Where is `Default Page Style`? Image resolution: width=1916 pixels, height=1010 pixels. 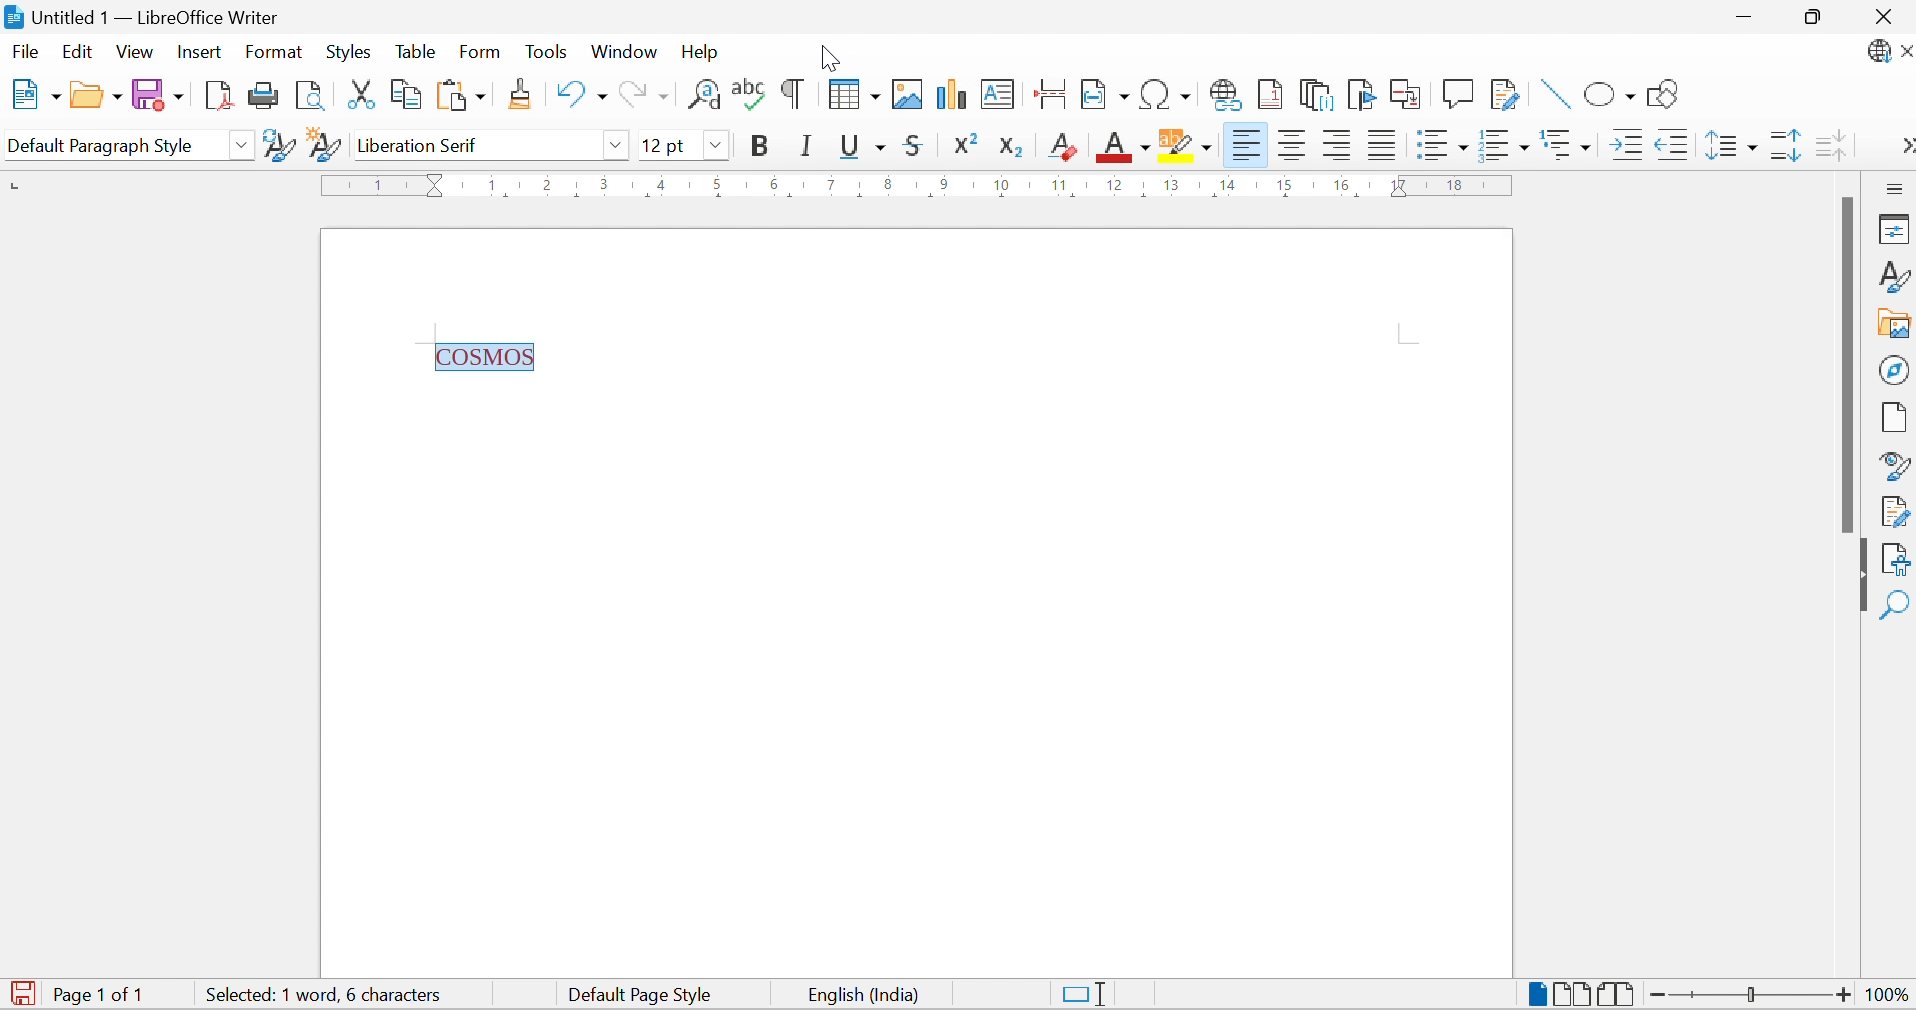
Default Page Style is located at coordinates (643, 995).